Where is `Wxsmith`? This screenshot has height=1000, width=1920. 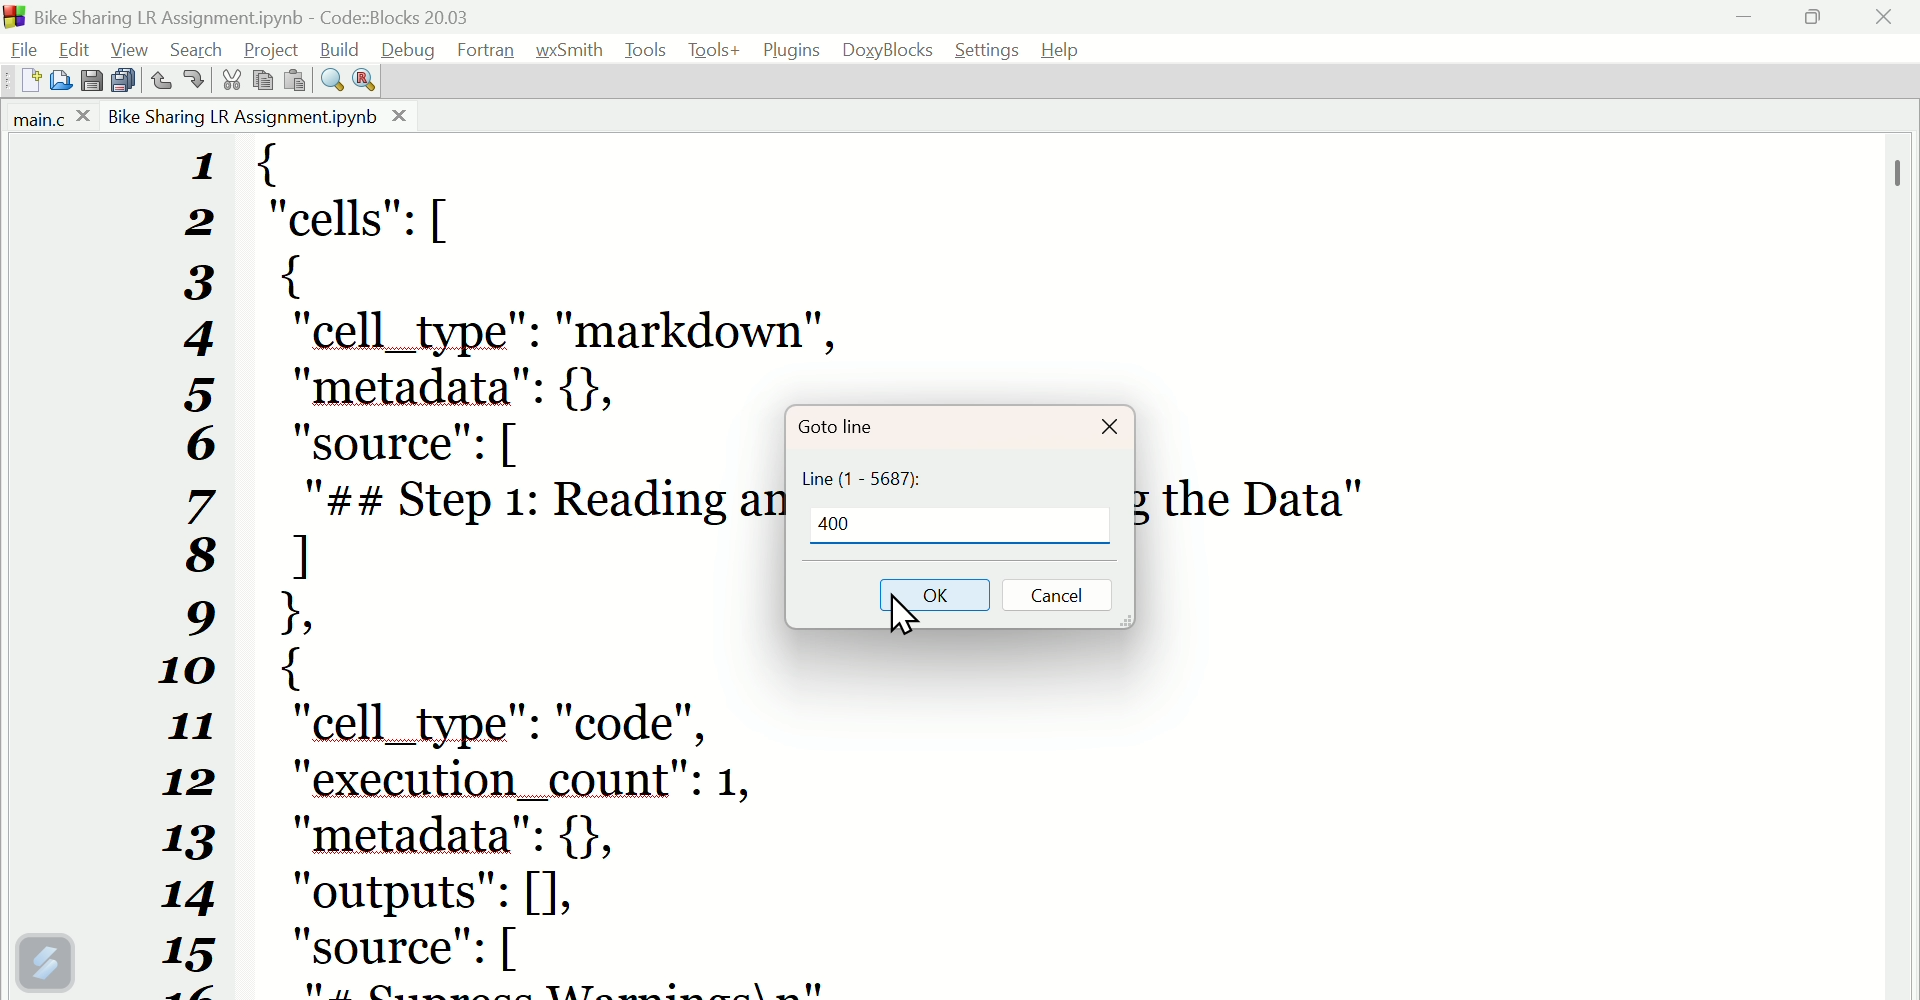
Wxsmith is located at coordinates (570, 49).